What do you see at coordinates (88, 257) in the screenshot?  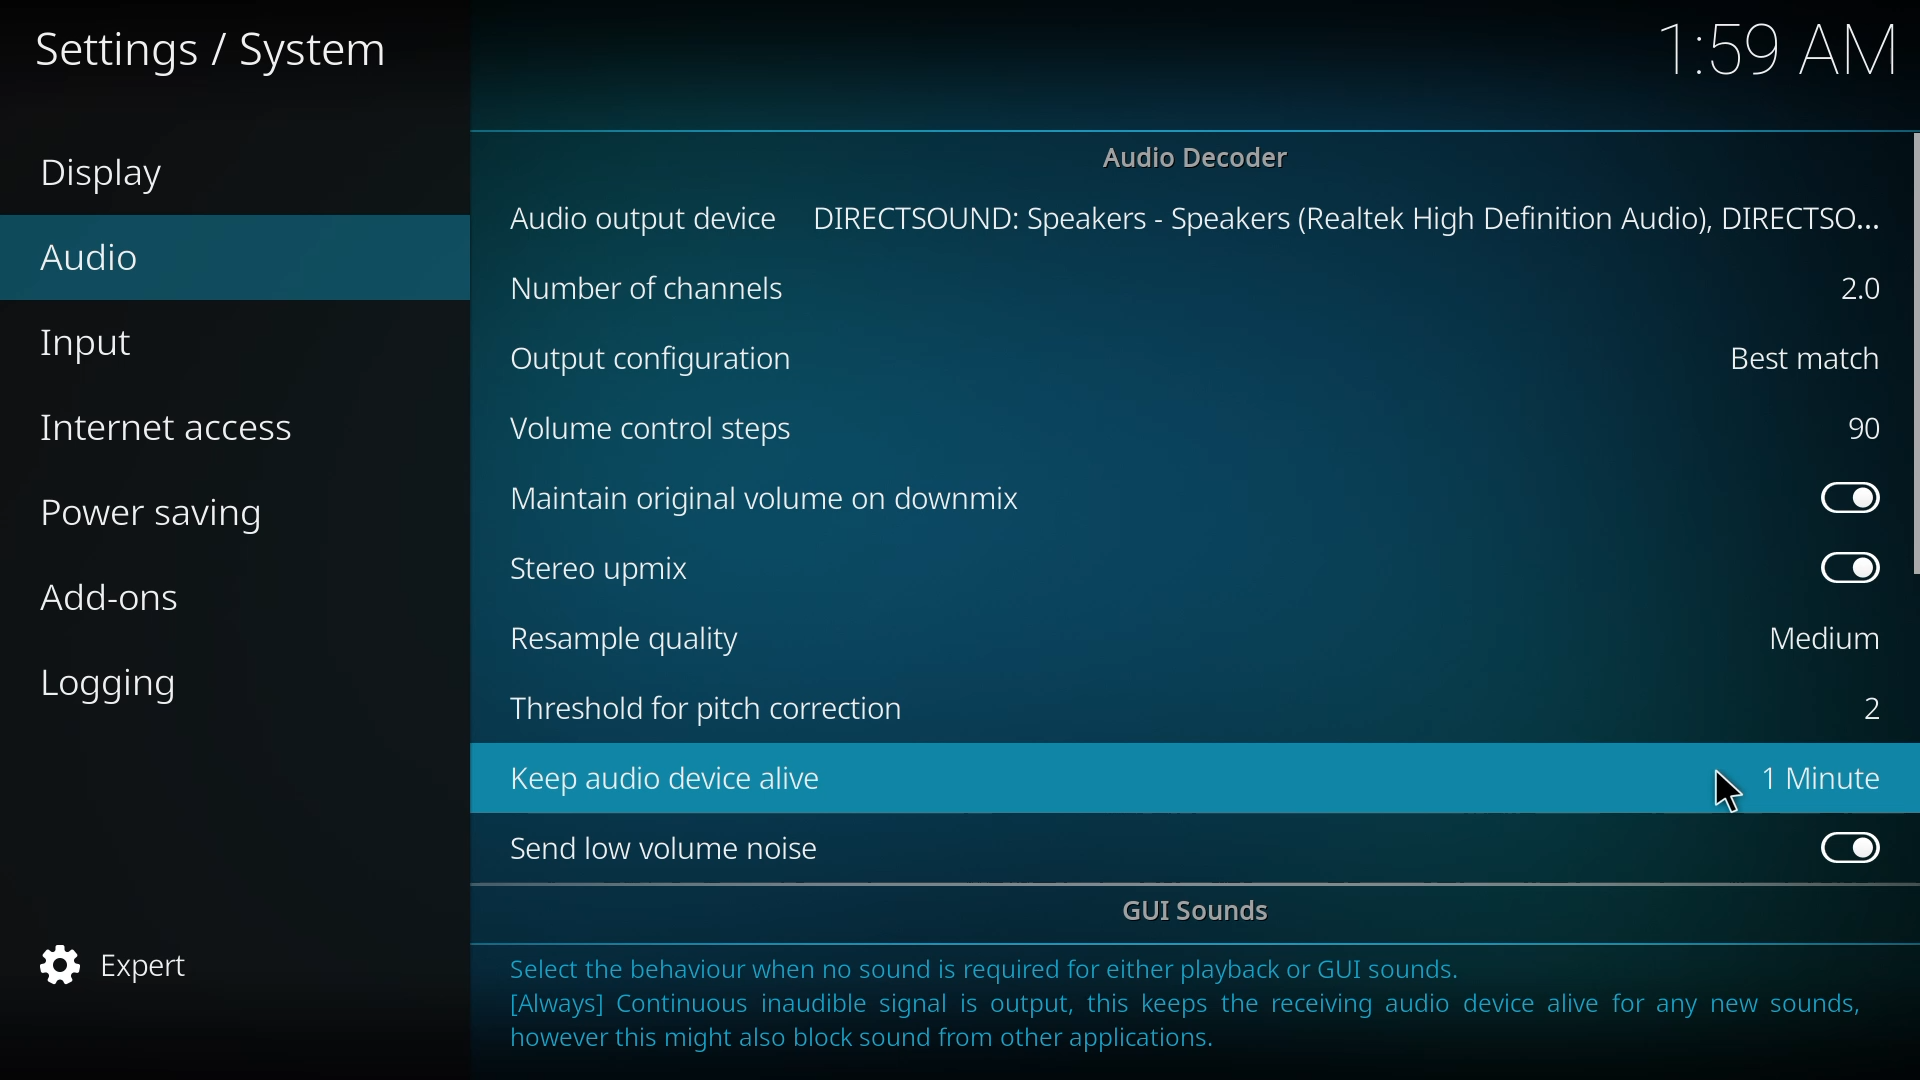 I see `audio` at bounding box center [88, 257].